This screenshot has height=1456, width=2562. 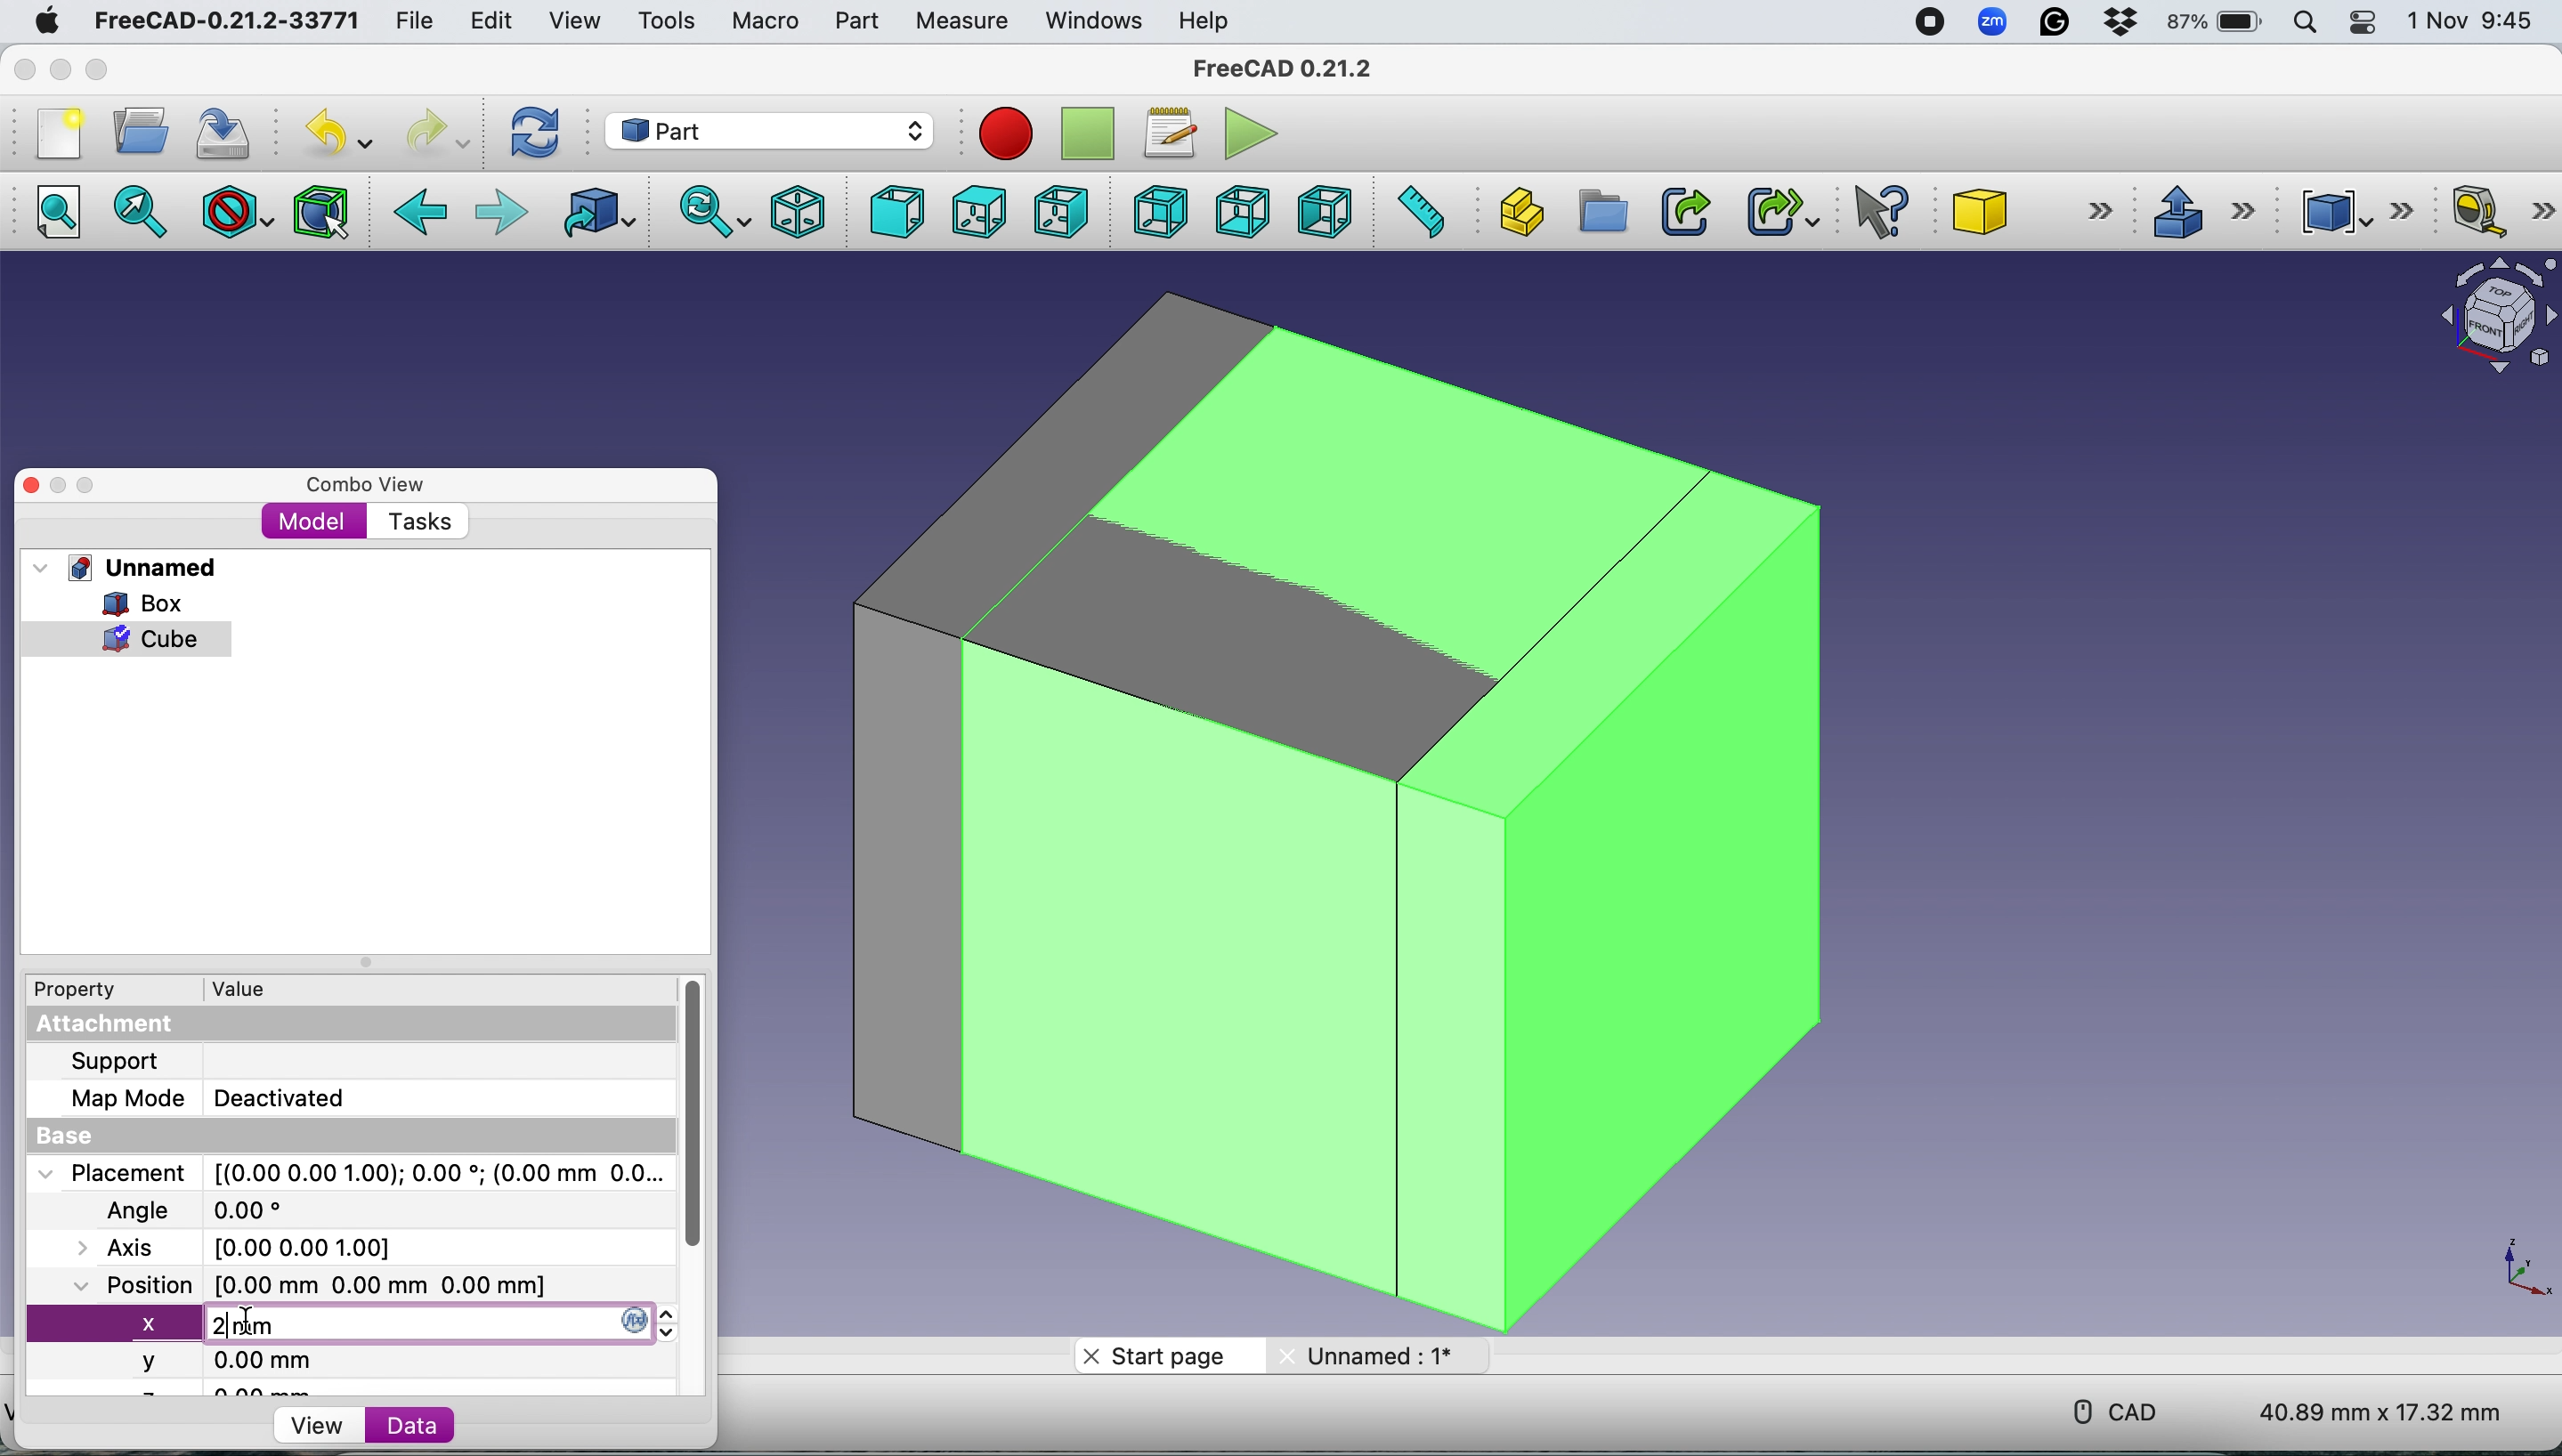 What do you see at coordinates (1256, 131) in the screenshot?
I see `Execute macros` at bounding box center [1256, 131].